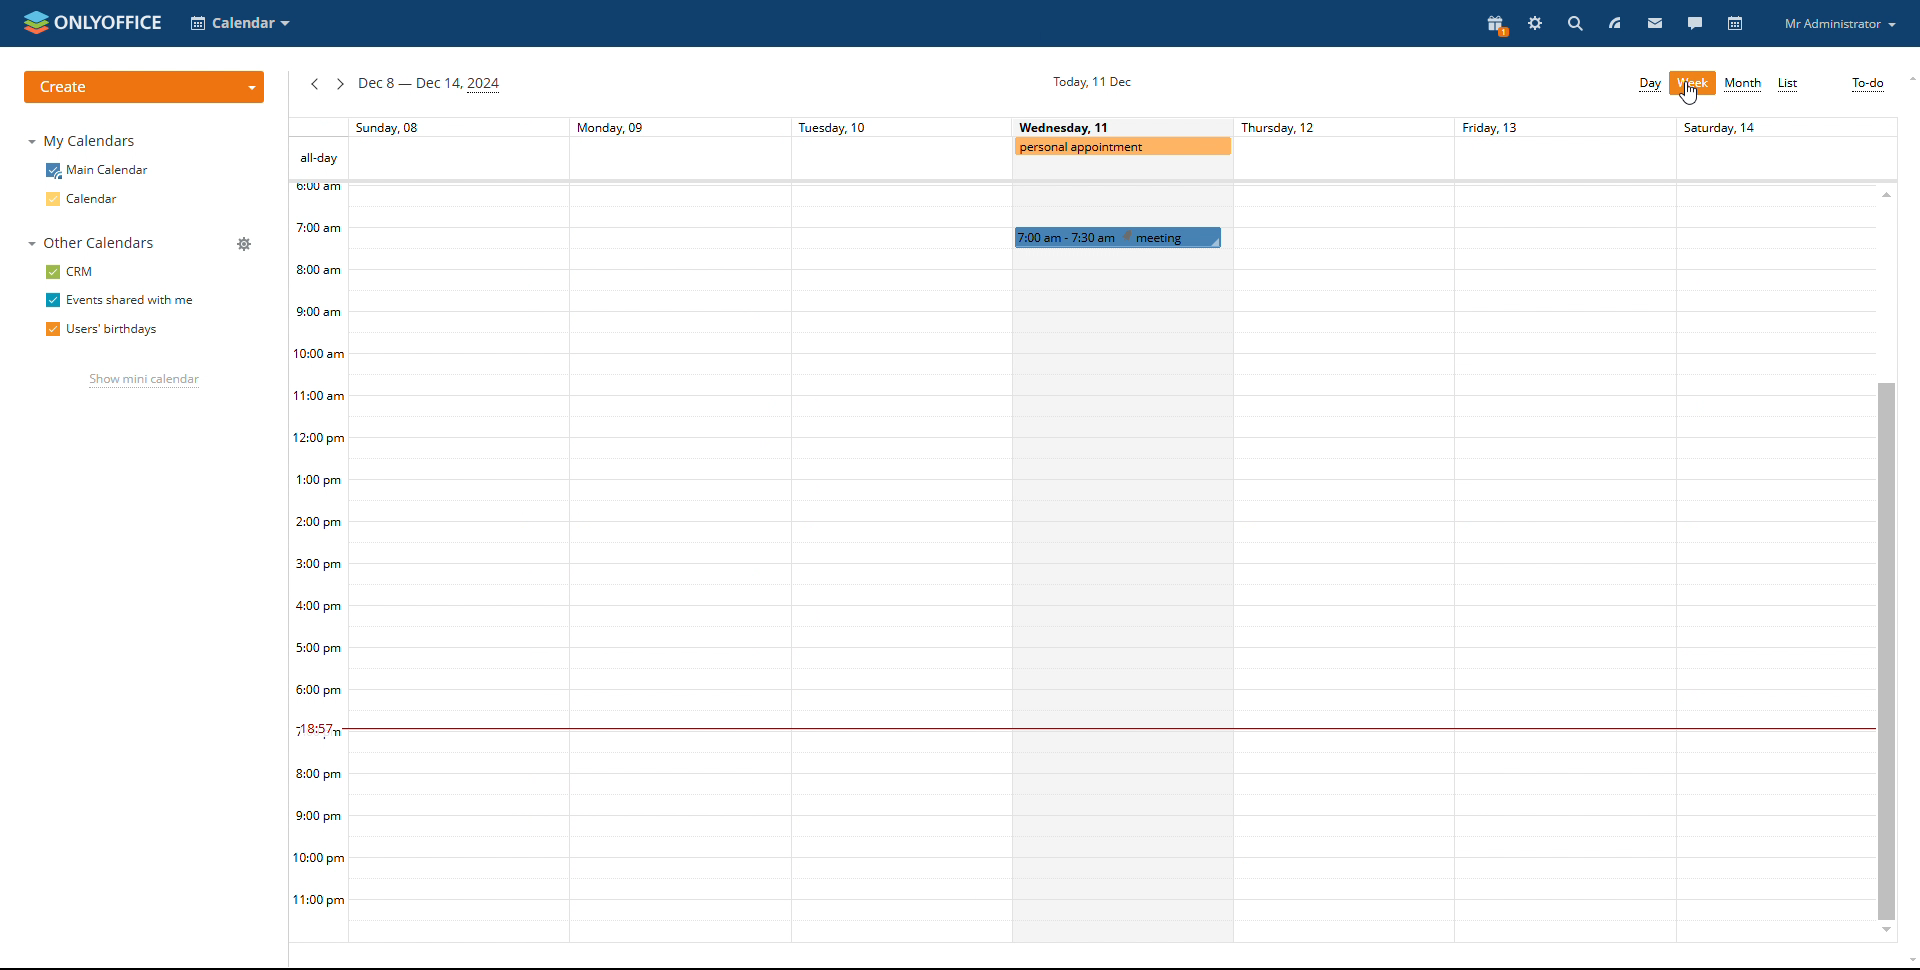  I want to click on next week, so click(340, 84).